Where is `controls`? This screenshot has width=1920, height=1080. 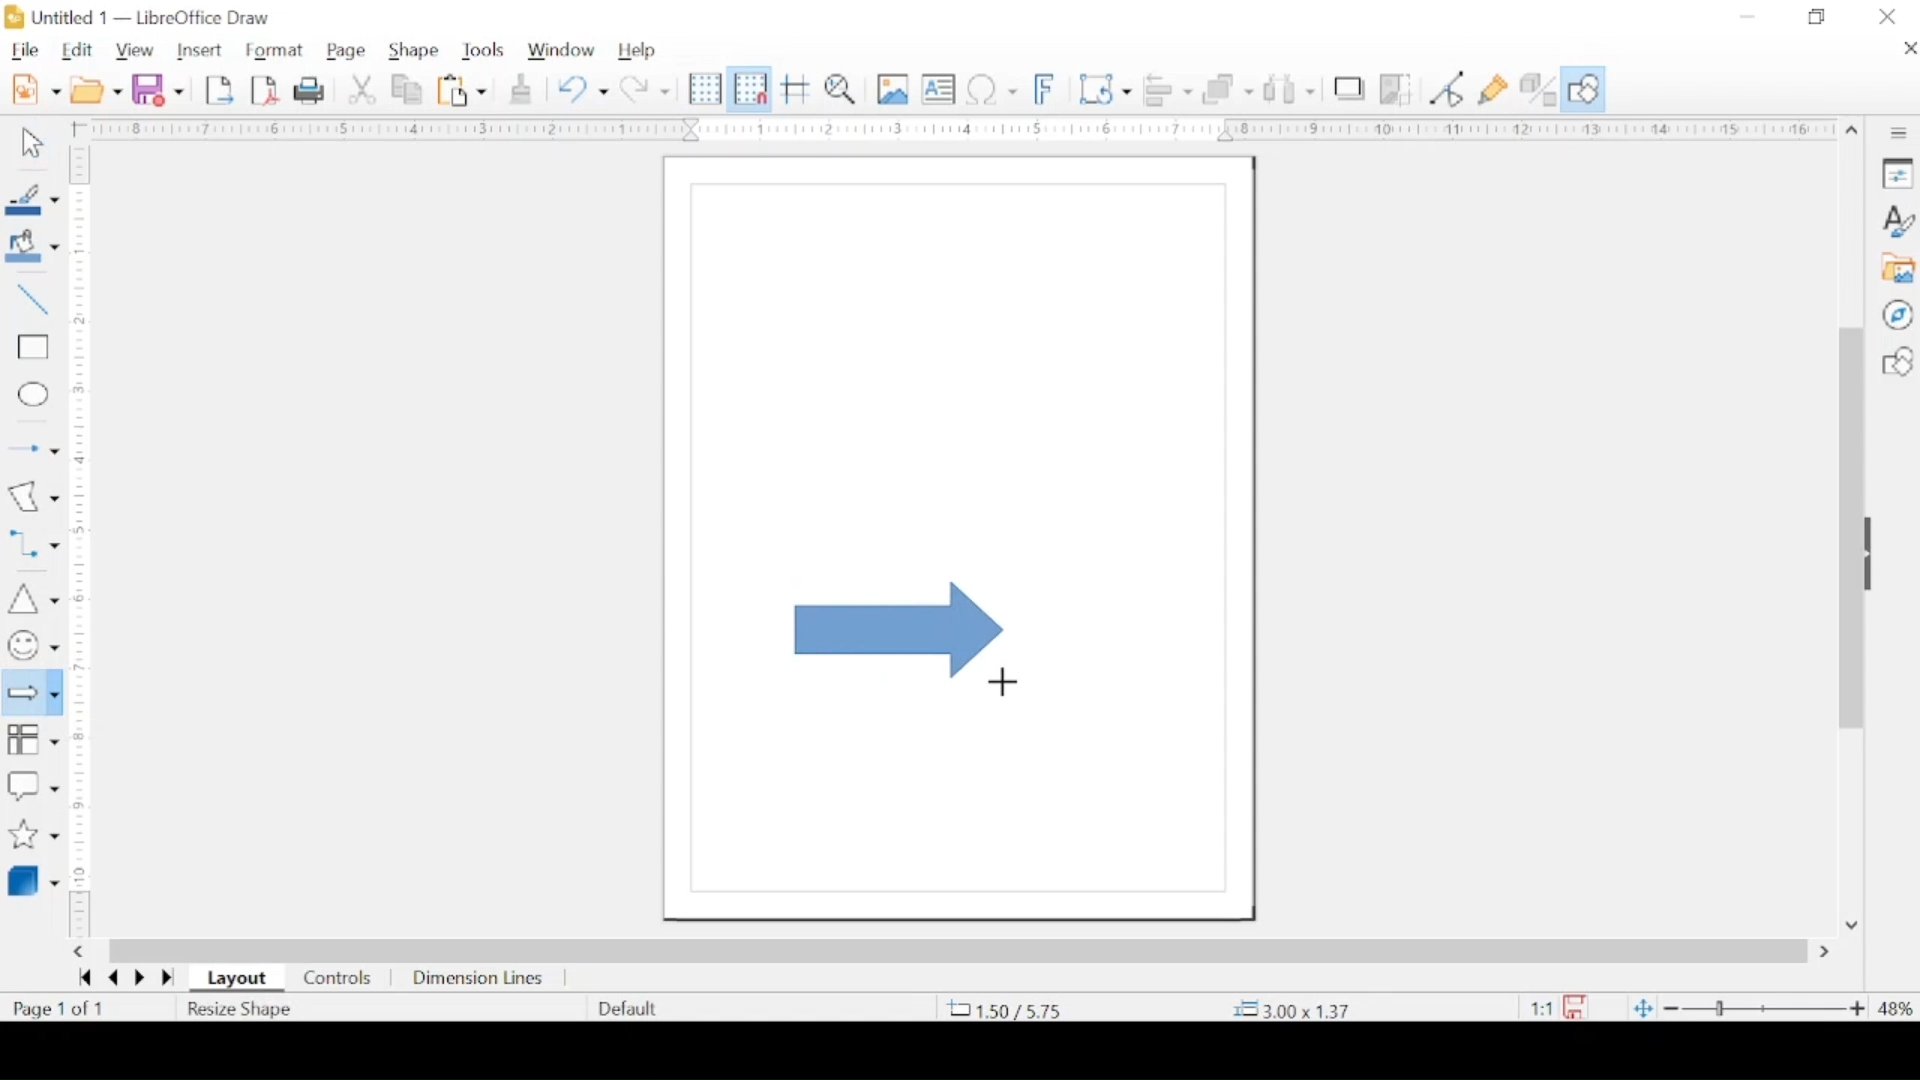 controls is located at coordinates (339, 979).